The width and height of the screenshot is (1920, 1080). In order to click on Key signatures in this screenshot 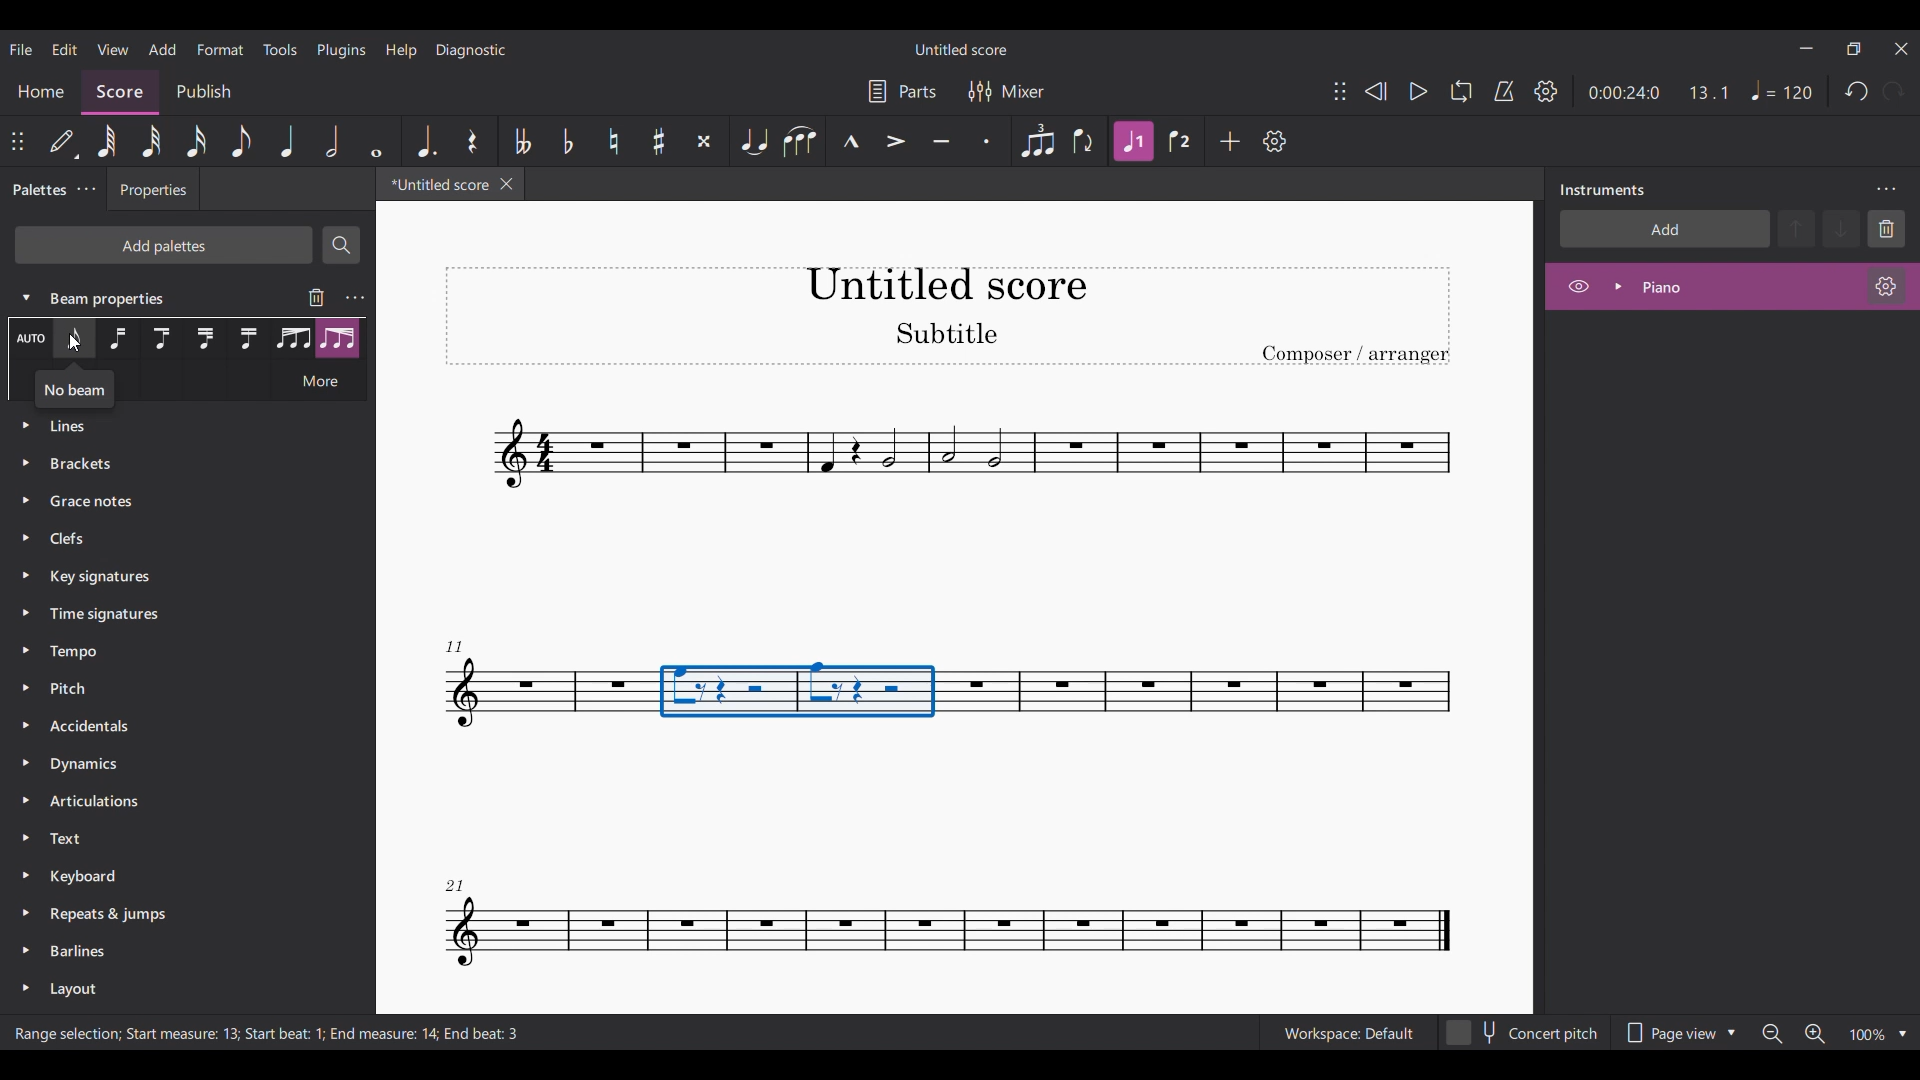, I will do `click(182, 578)`.